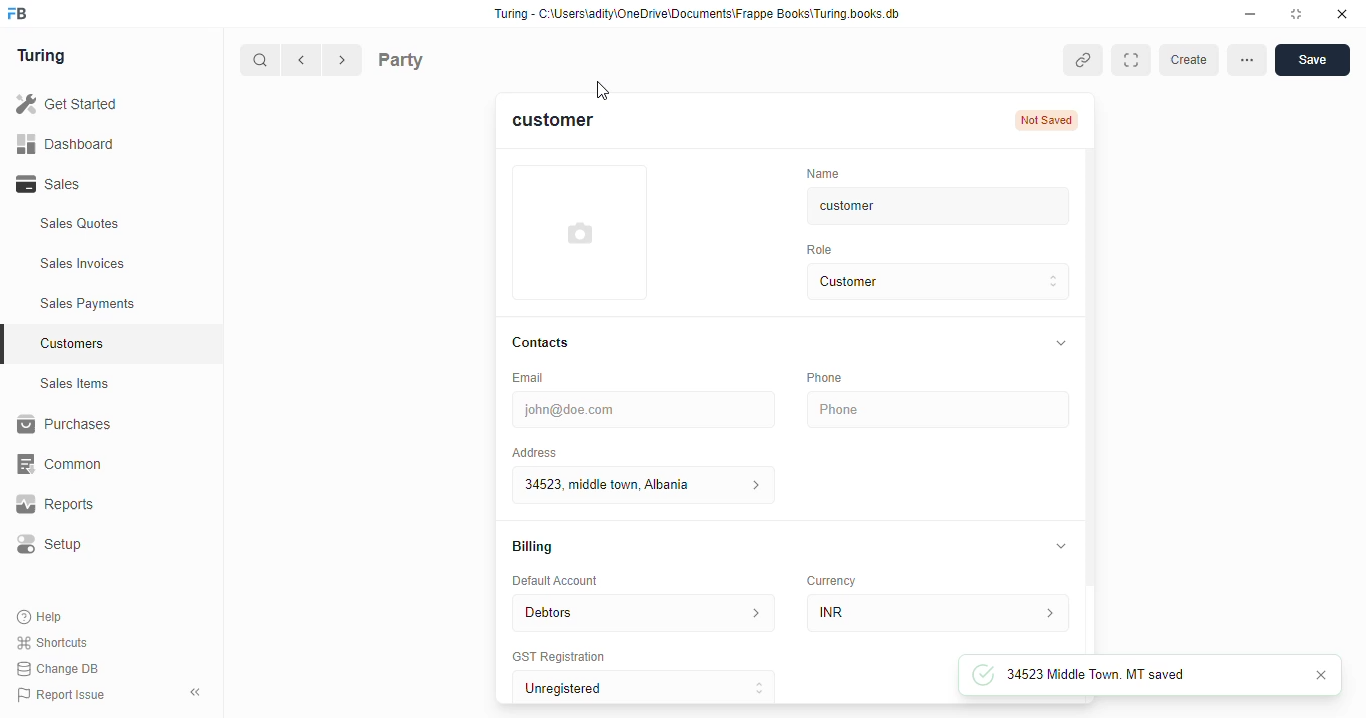 This screenshot has width=1366, height=718. Describe the element at coordinates (46, 57) in the screenshot. I see `Turing` at that location.